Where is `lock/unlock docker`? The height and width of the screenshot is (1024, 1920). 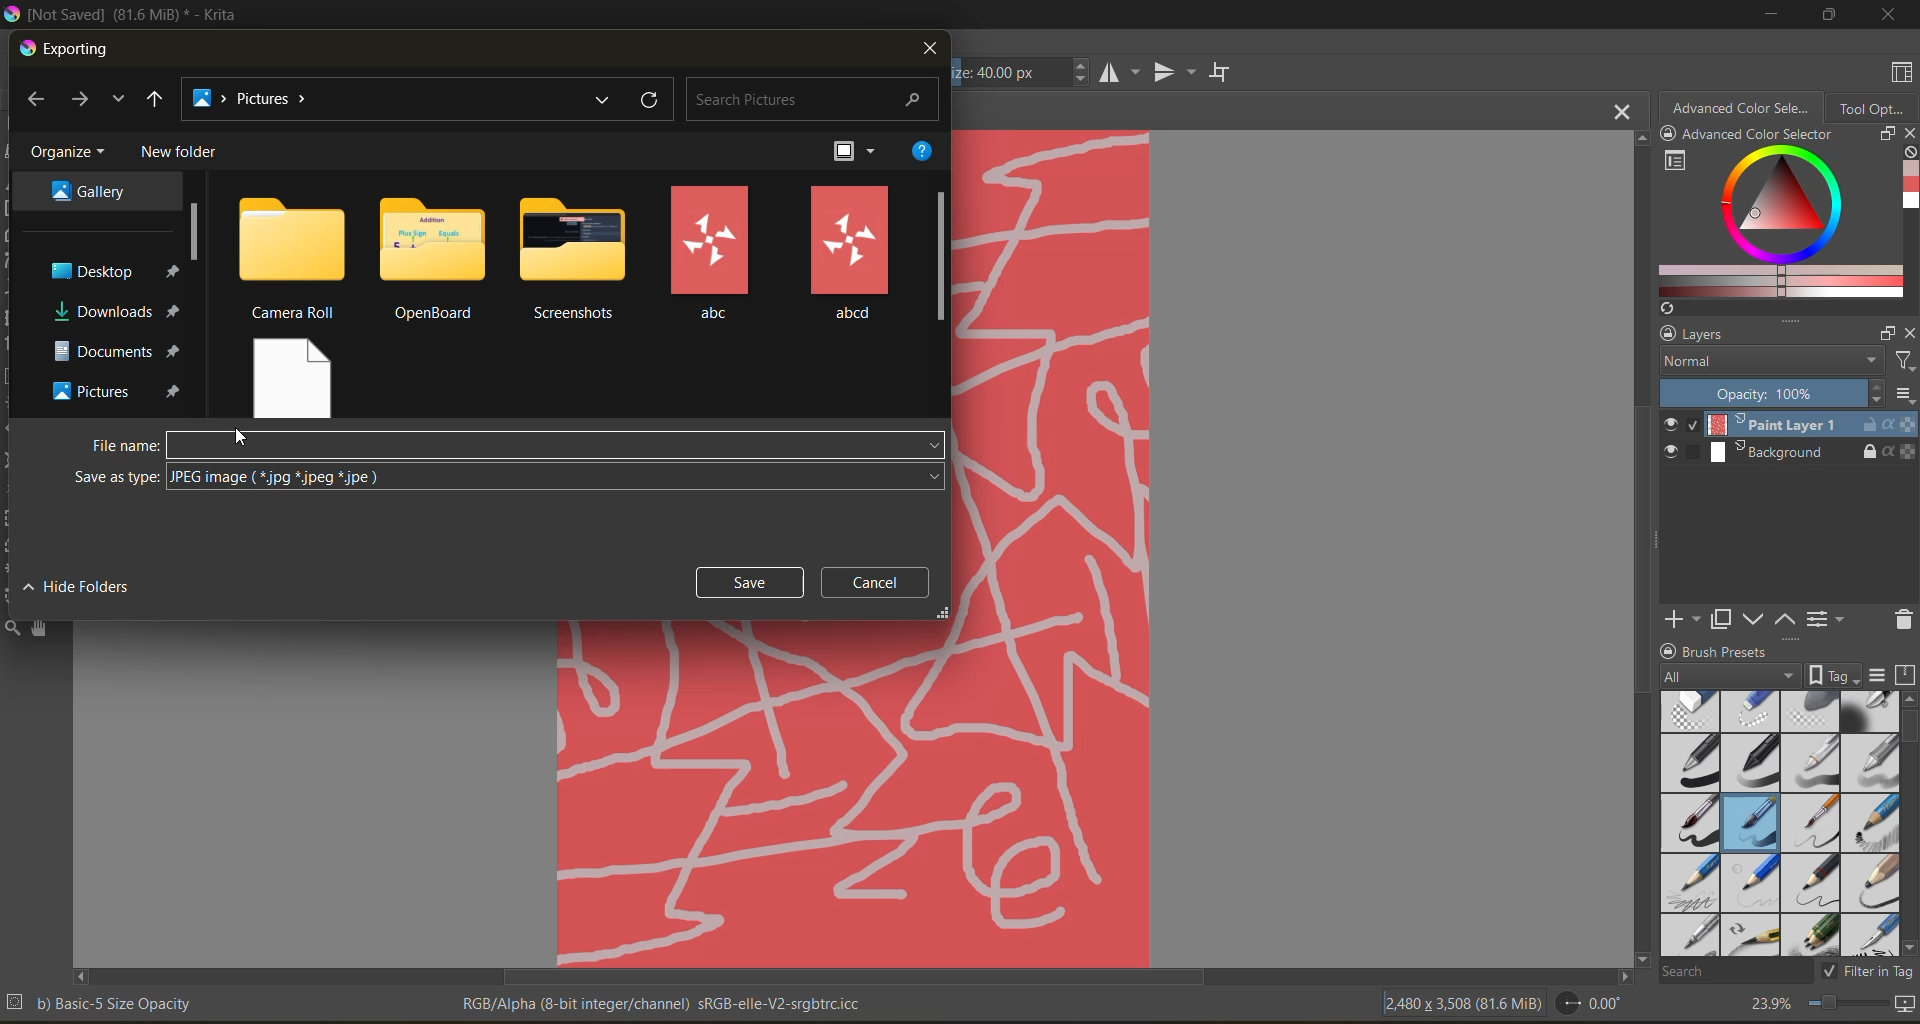
lock/unlock docker is located at coordinates (1671, 649).